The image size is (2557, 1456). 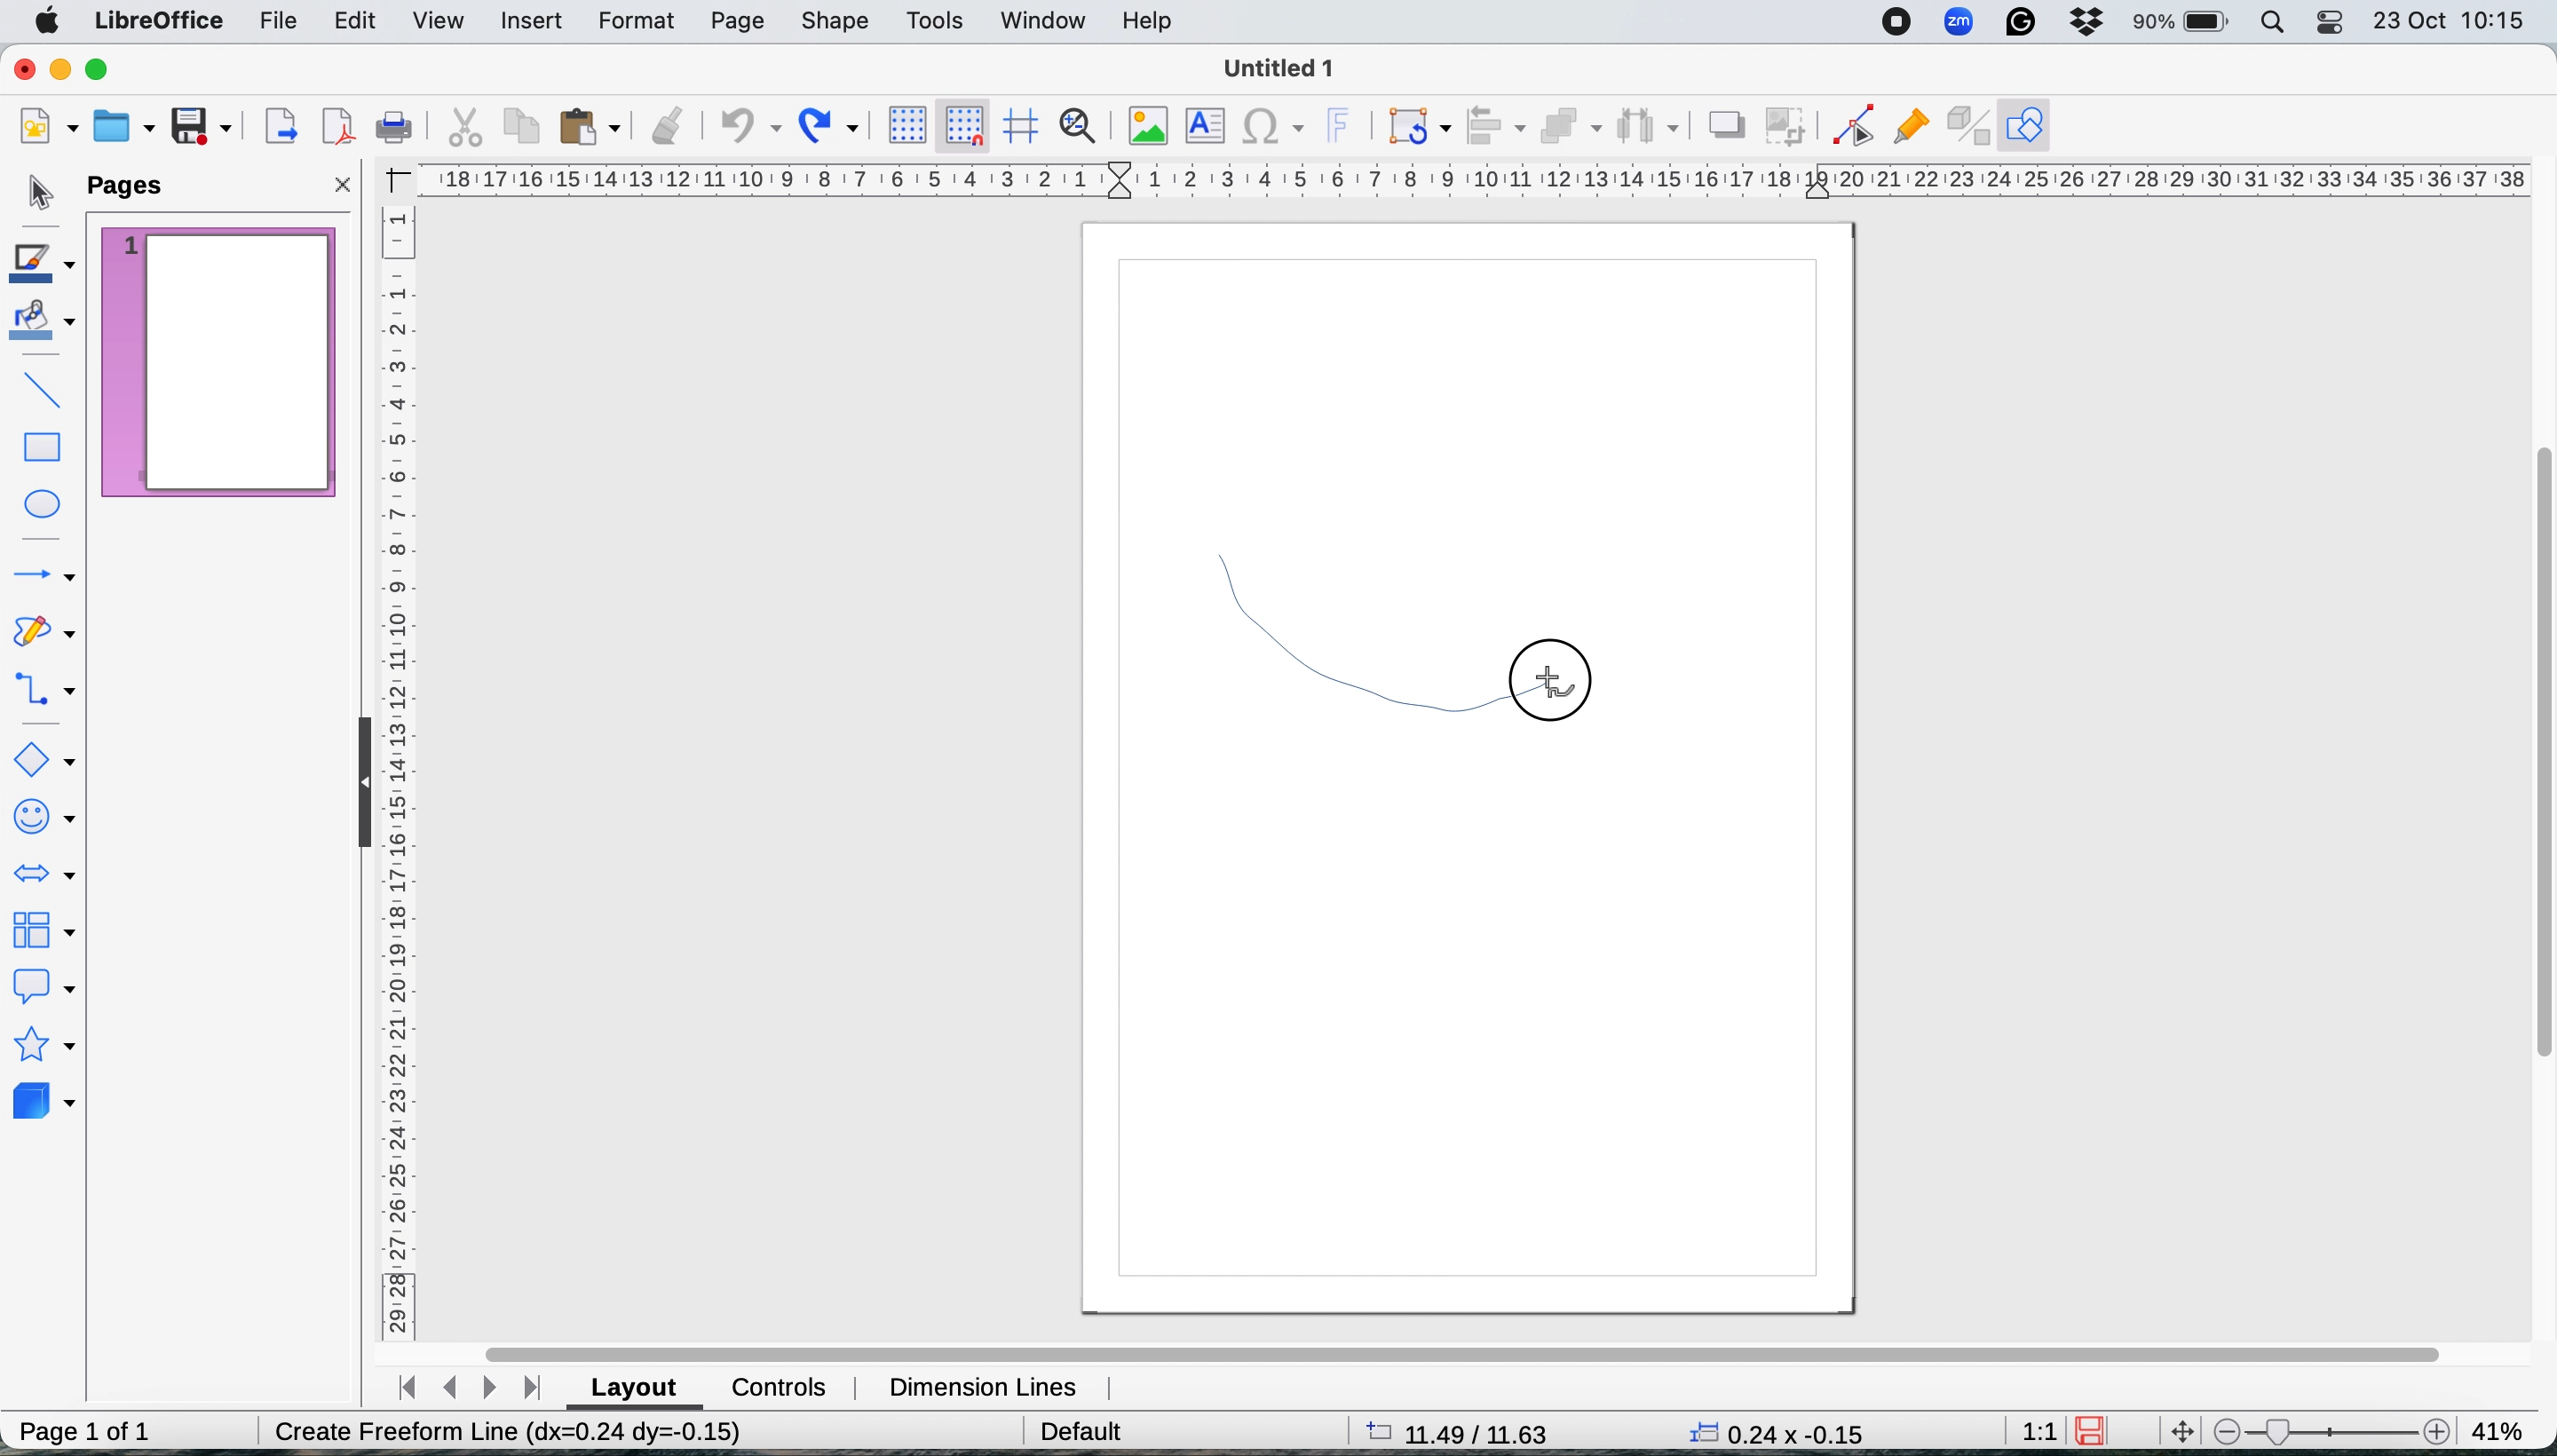 I want to click on copy, so click(x=523, y=127).